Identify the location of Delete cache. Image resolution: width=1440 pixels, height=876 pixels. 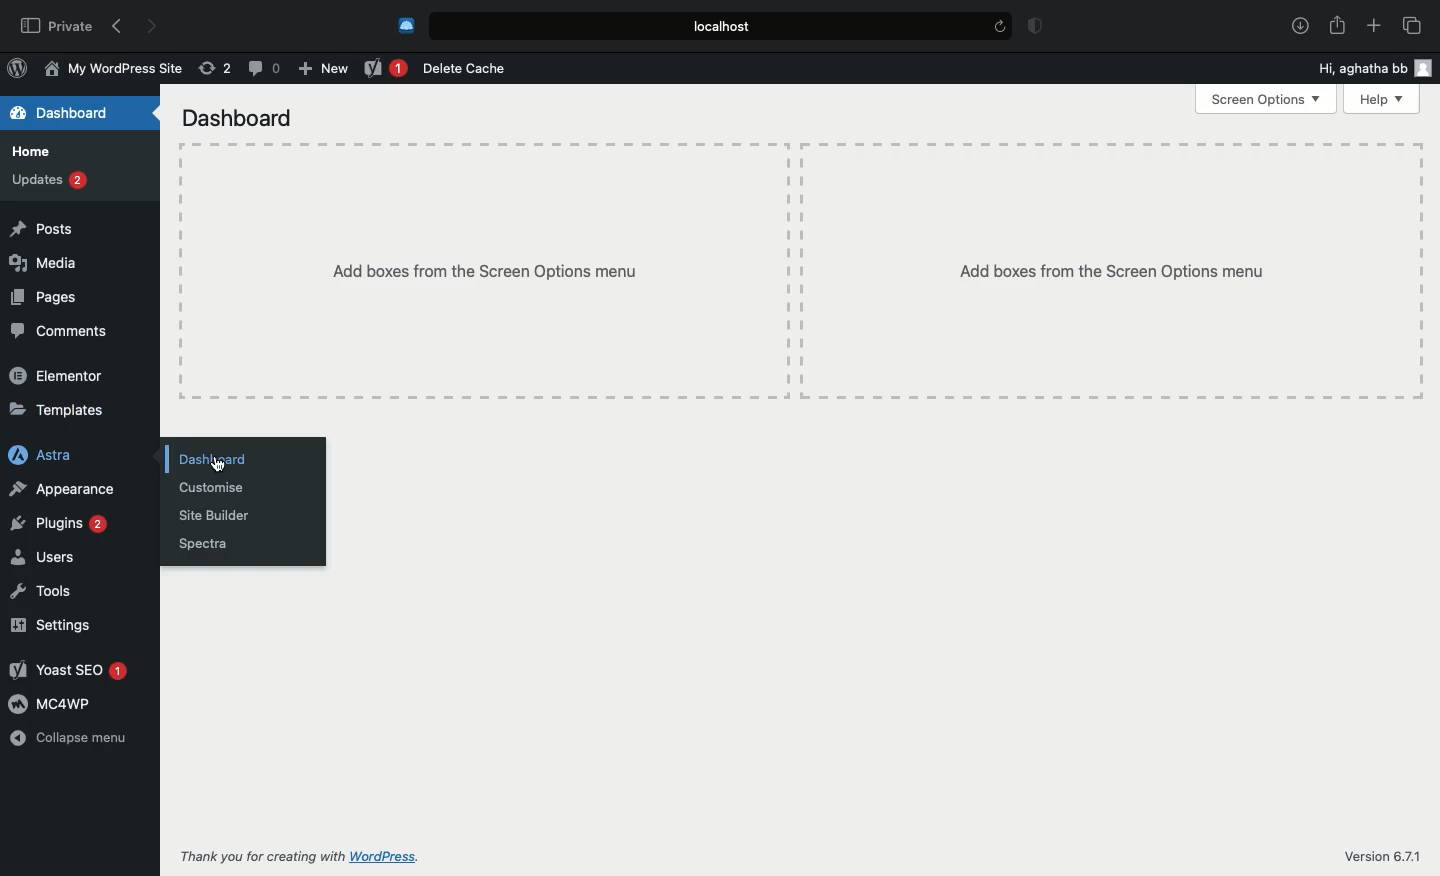
(462, 68).